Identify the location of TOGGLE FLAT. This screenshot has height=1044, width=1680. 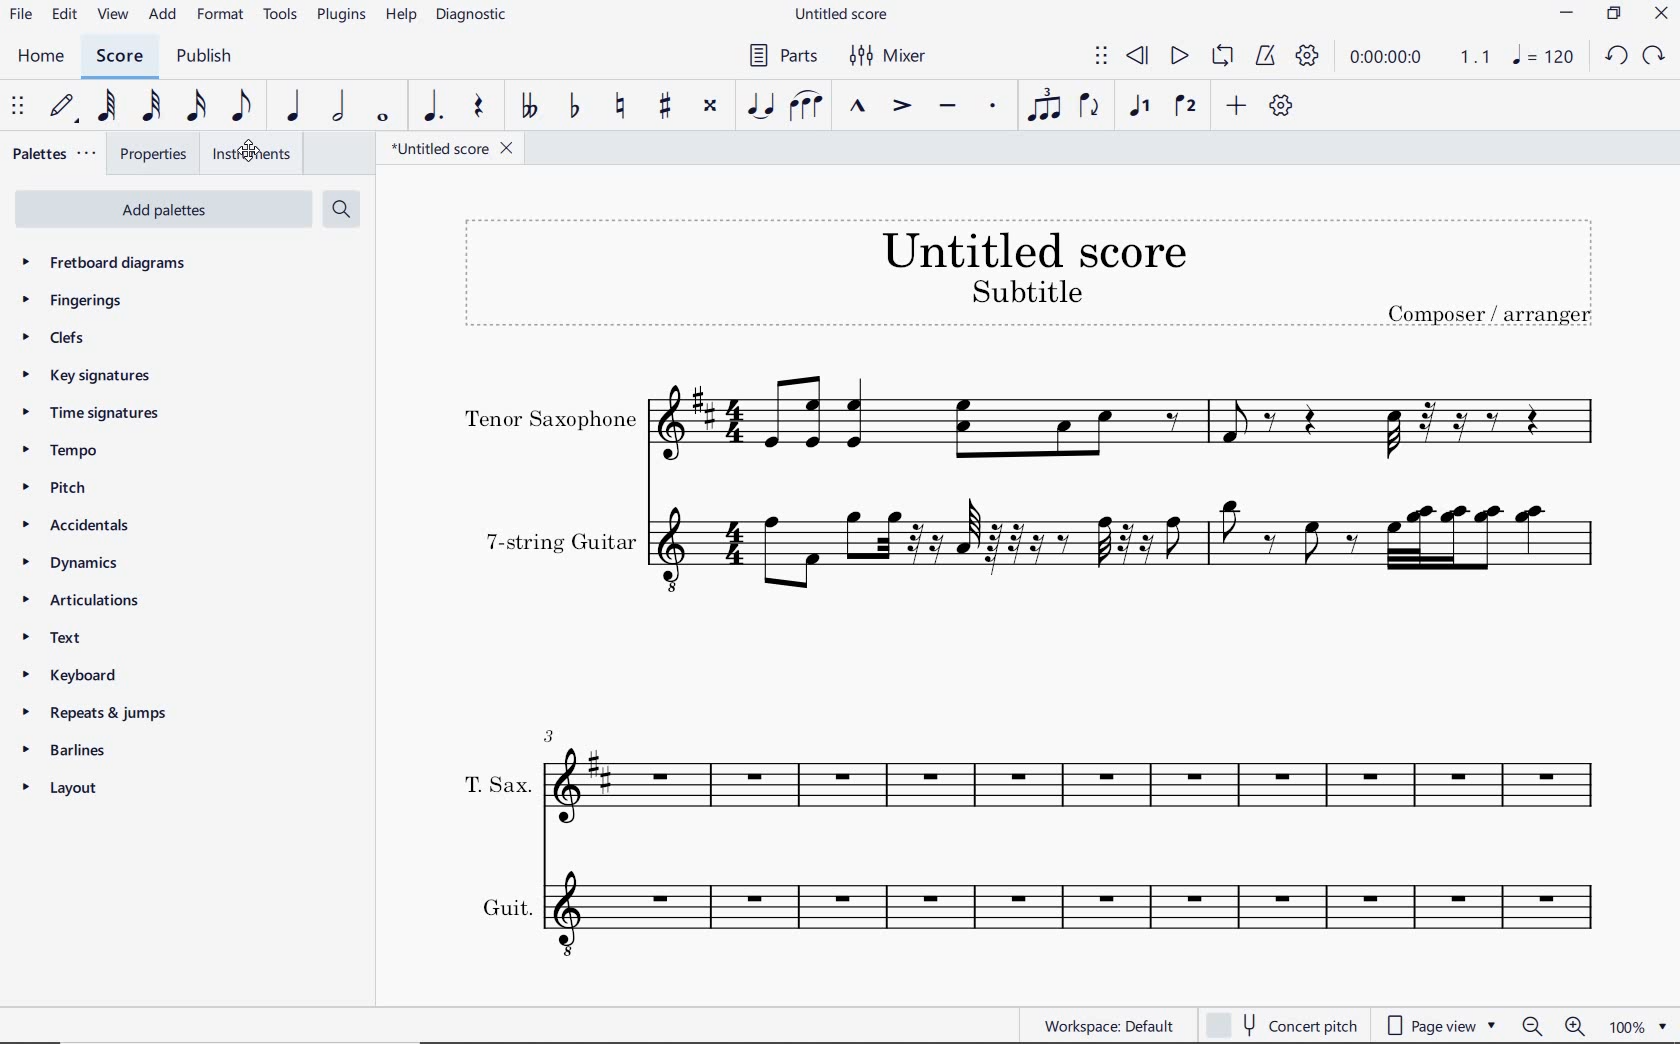
(578, 105).